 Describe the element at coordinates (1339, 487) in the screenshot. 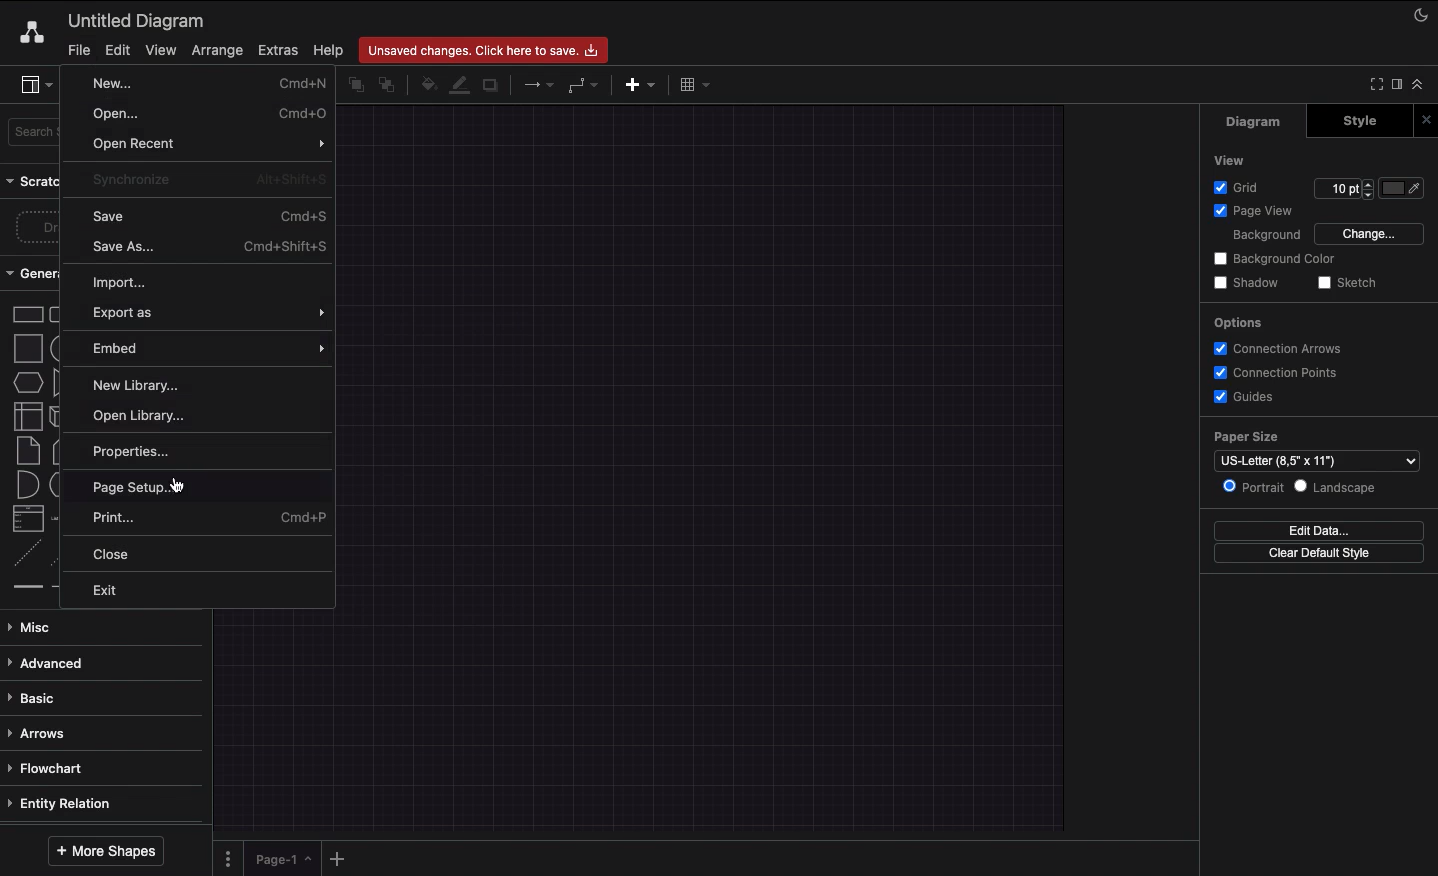

I see `Landscape ` at that location.